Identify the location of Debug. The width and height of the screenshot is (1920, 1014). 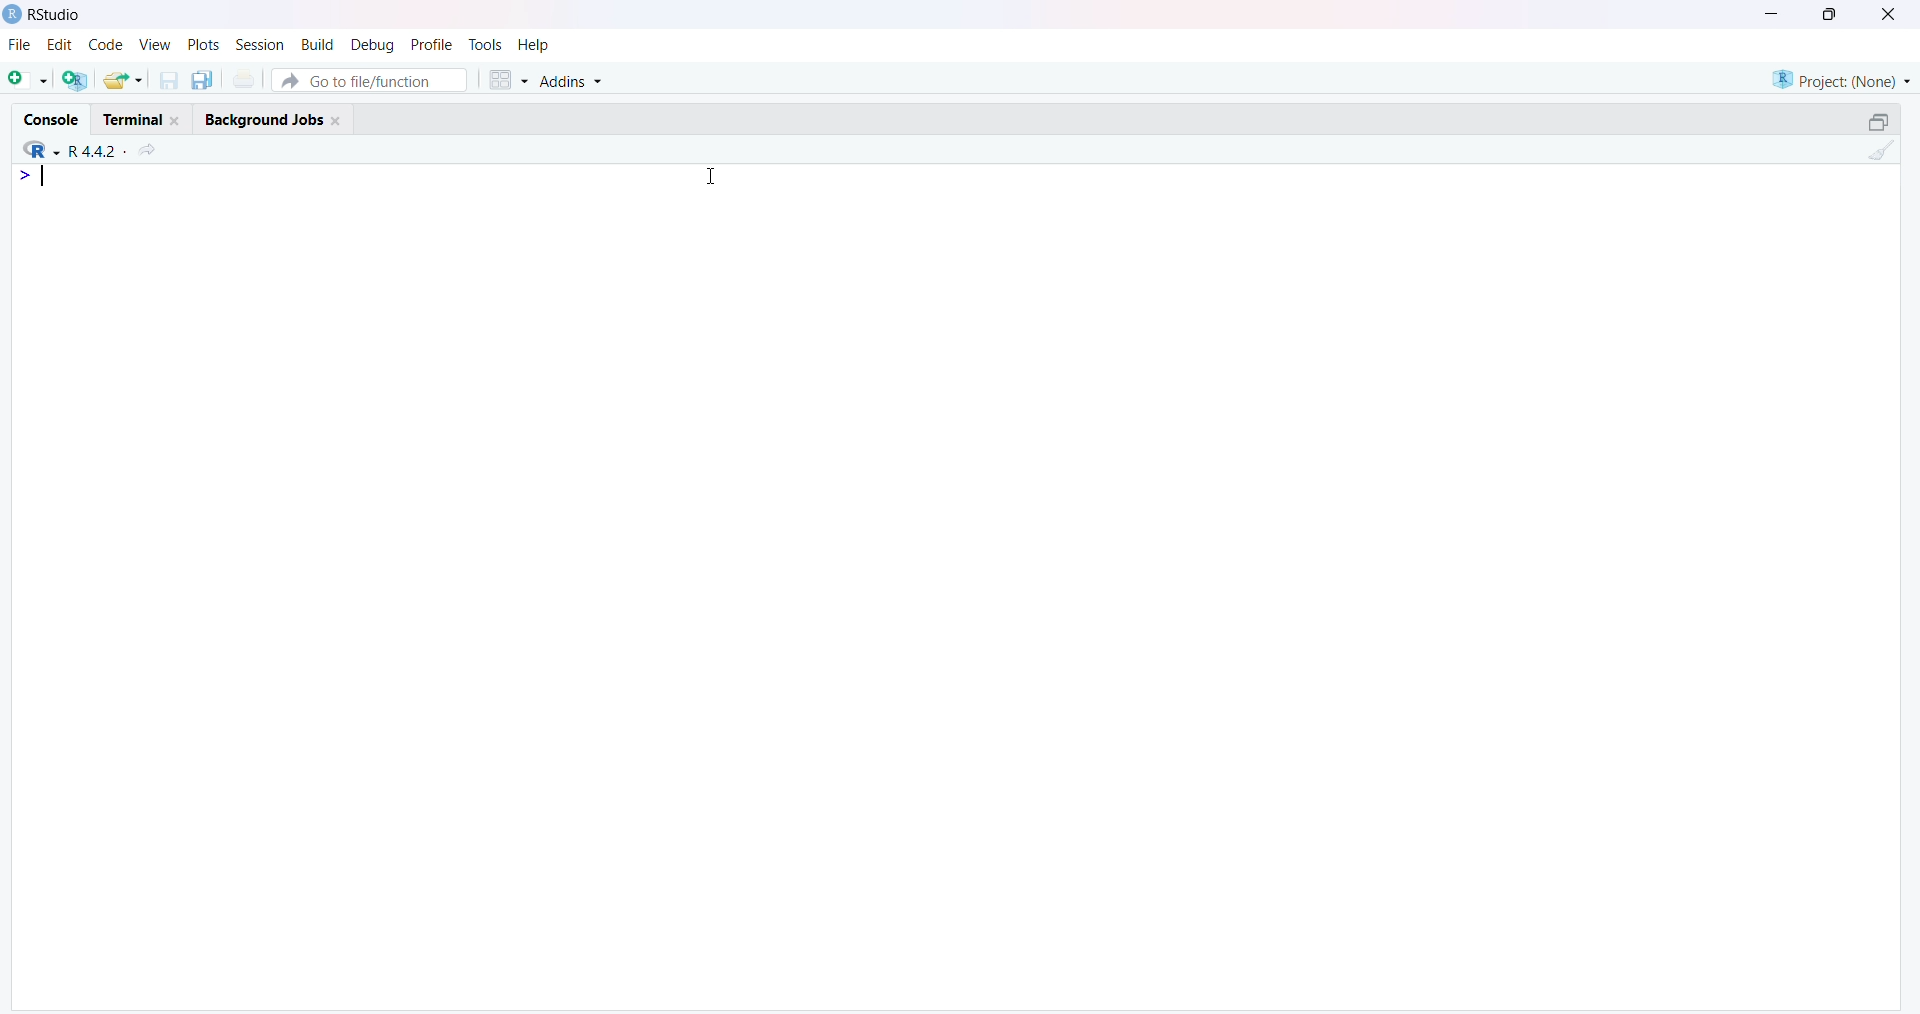
(371, 46).